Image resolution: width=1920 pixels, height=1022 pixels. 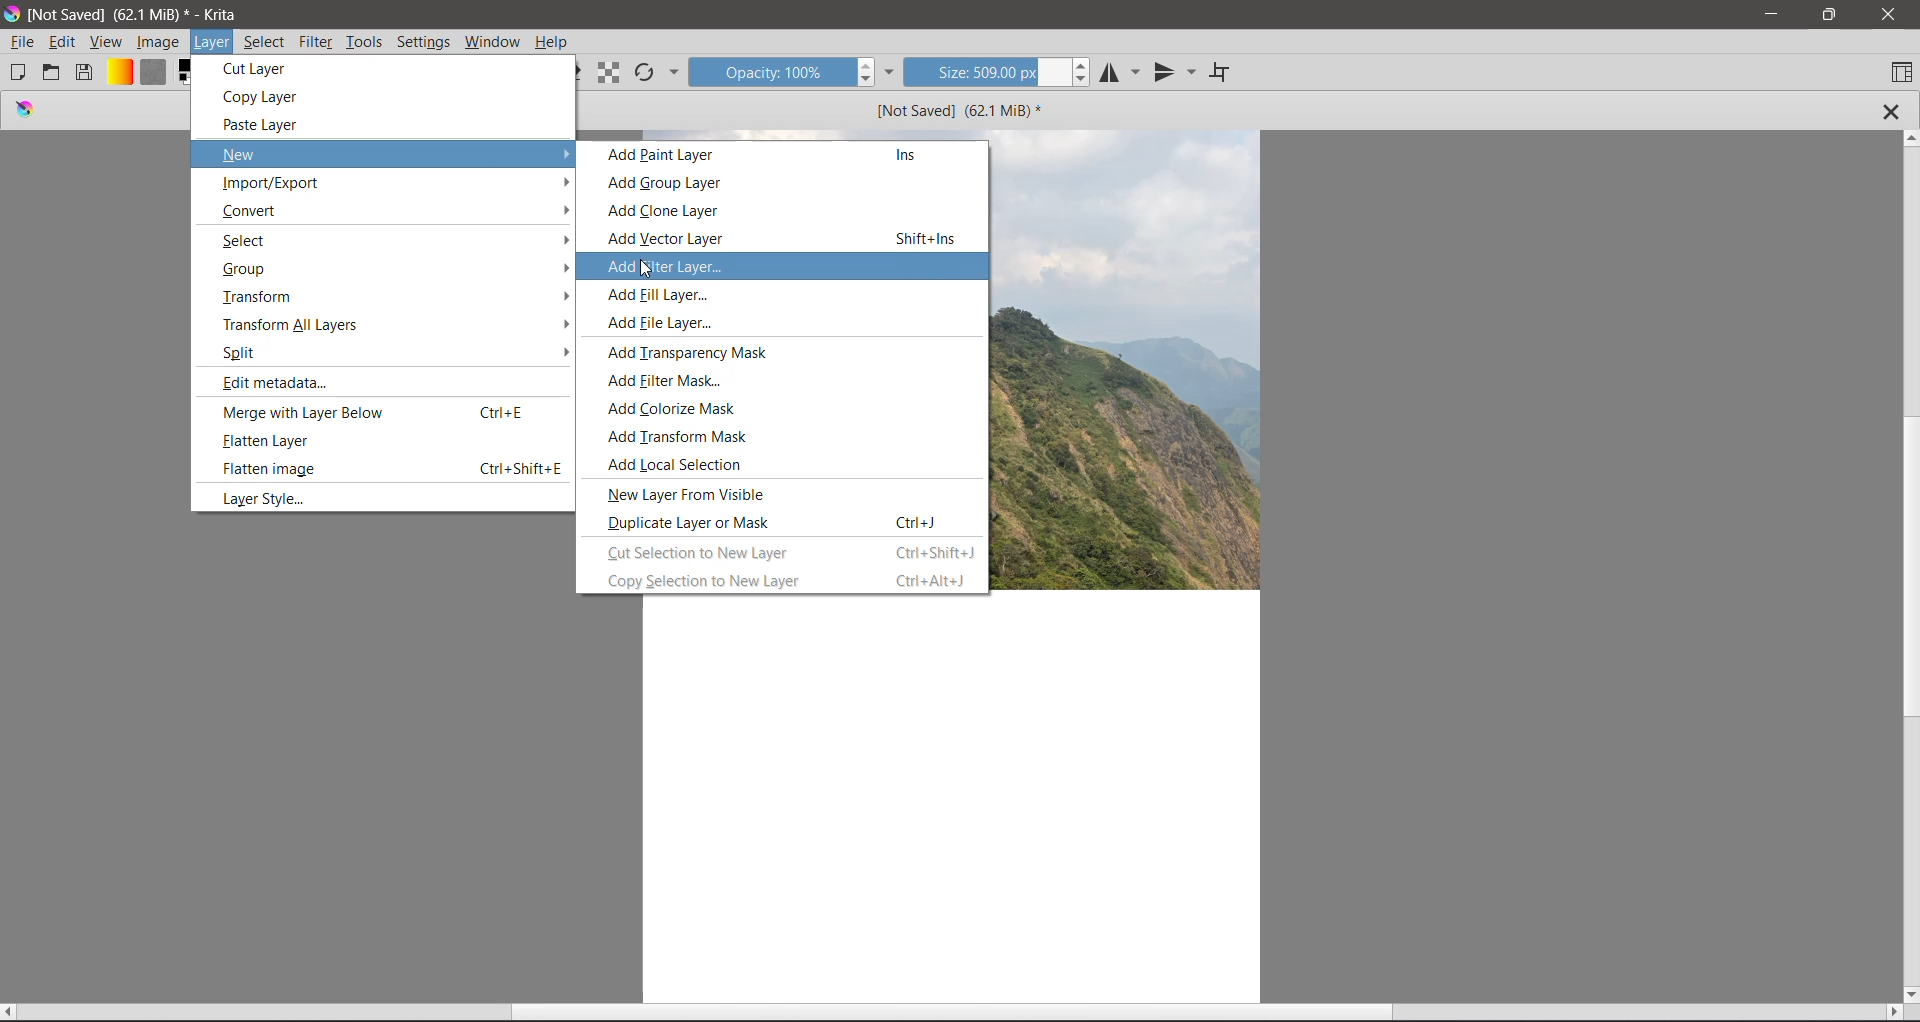 I want to click on Vertical Scroll Tab, so click(x=1908, y=565).